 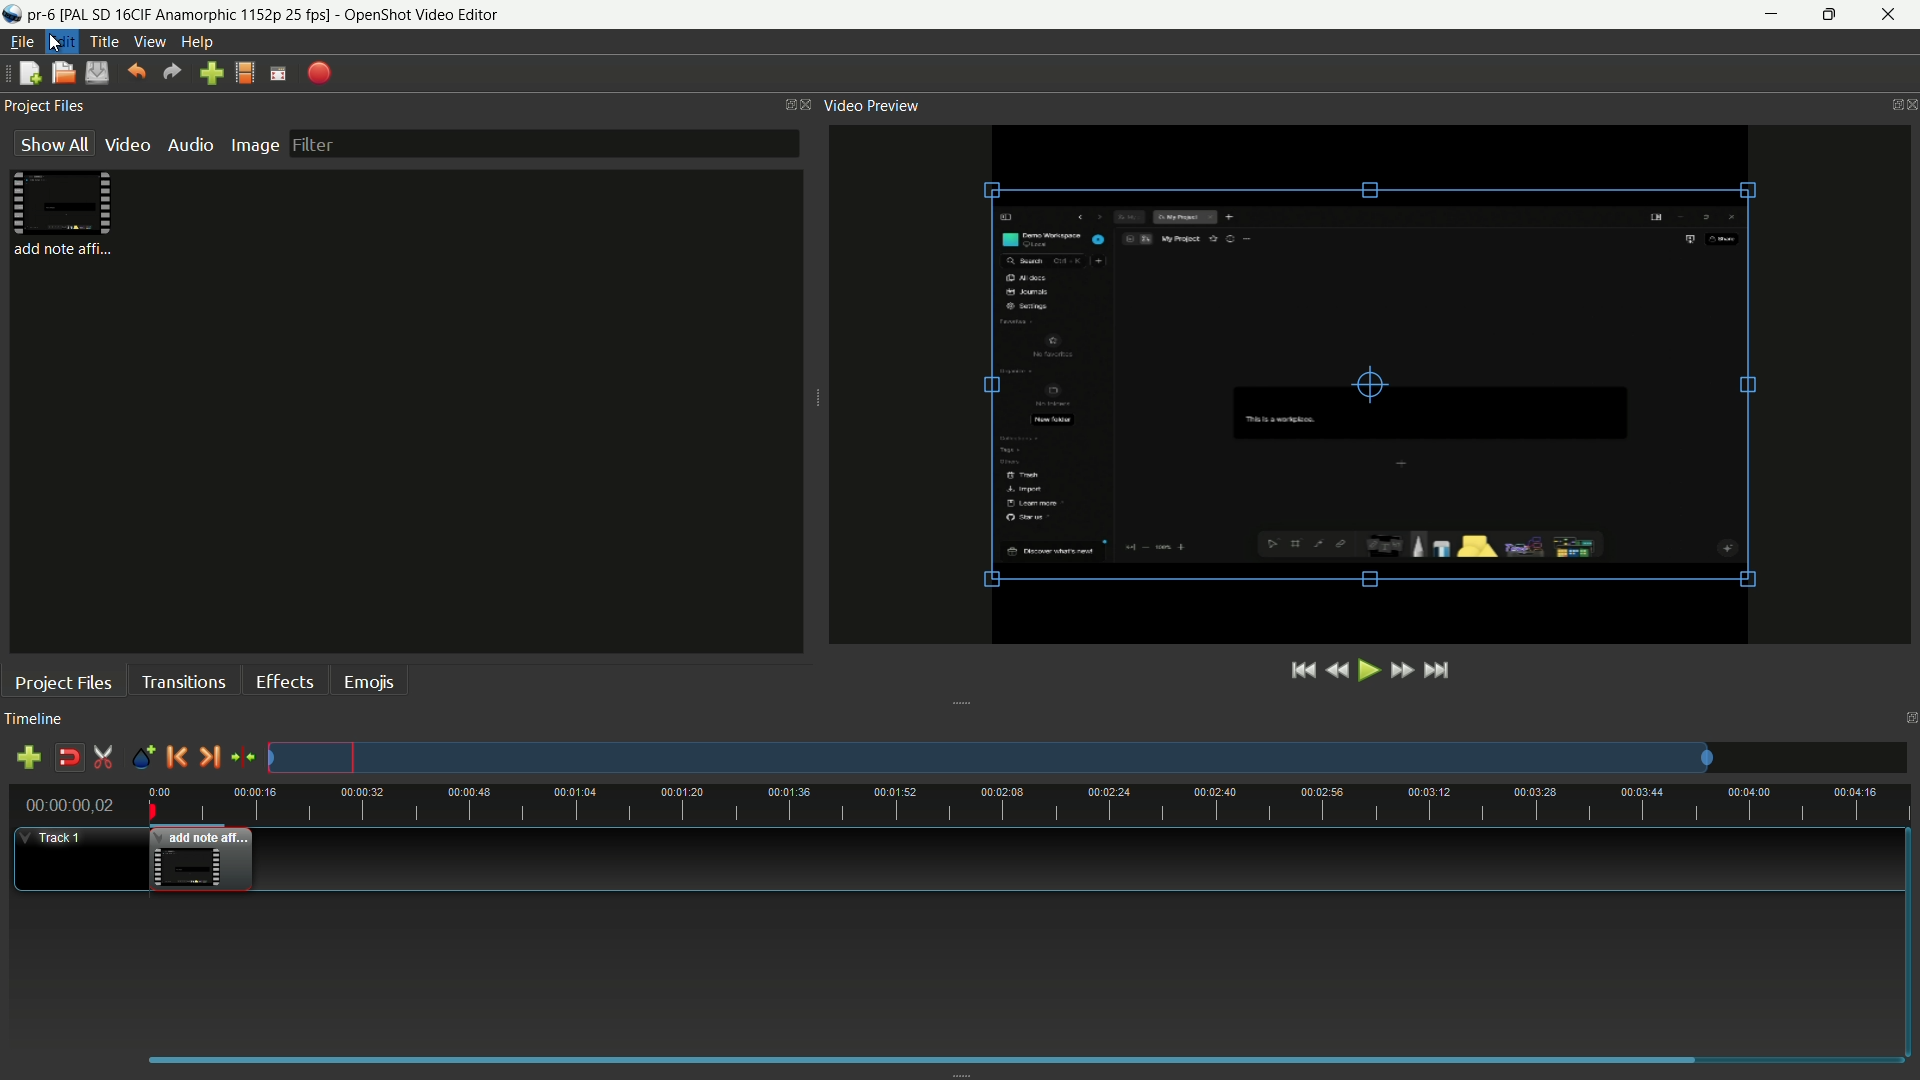 I want to click on transitions, so click(x=183, y=683).